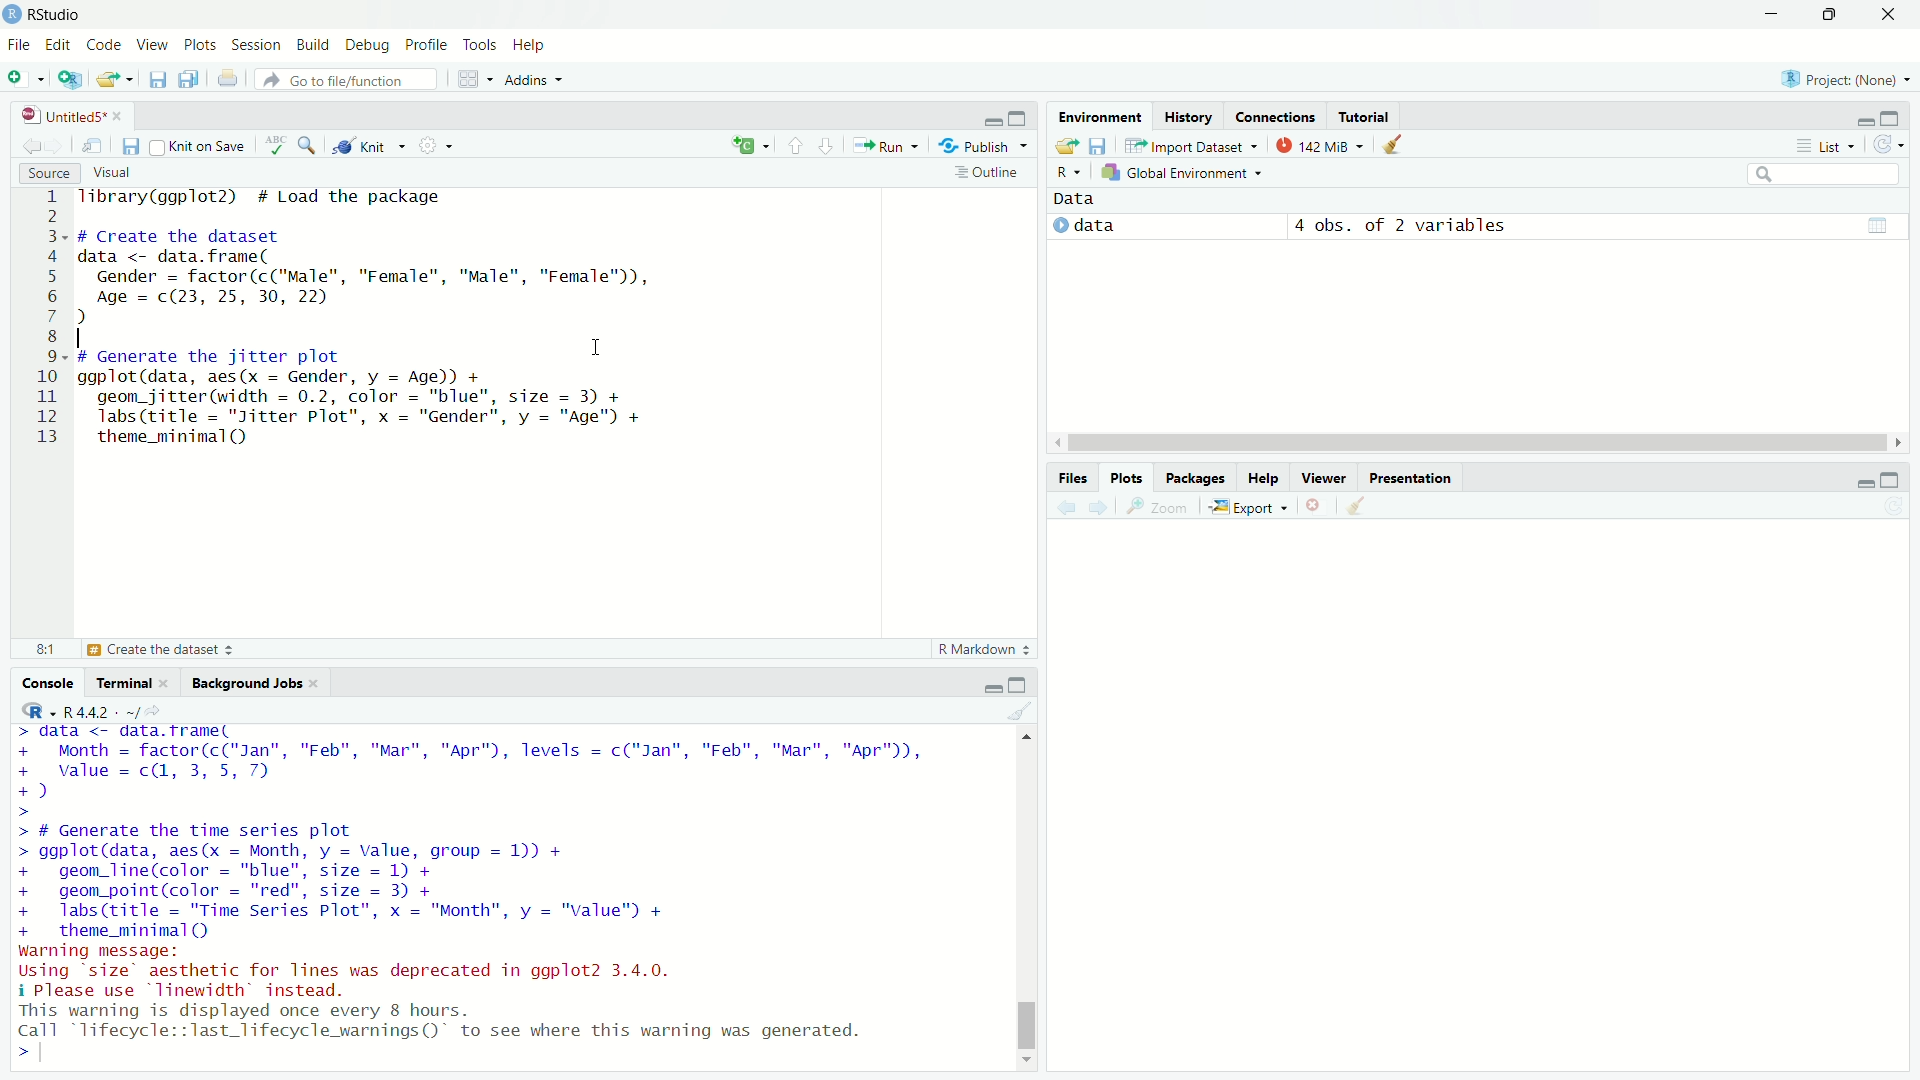 The image size is (1920, 1080). Describe the element at coordinates (1829, 13) in the screenshot. I see `maximize` at that location.